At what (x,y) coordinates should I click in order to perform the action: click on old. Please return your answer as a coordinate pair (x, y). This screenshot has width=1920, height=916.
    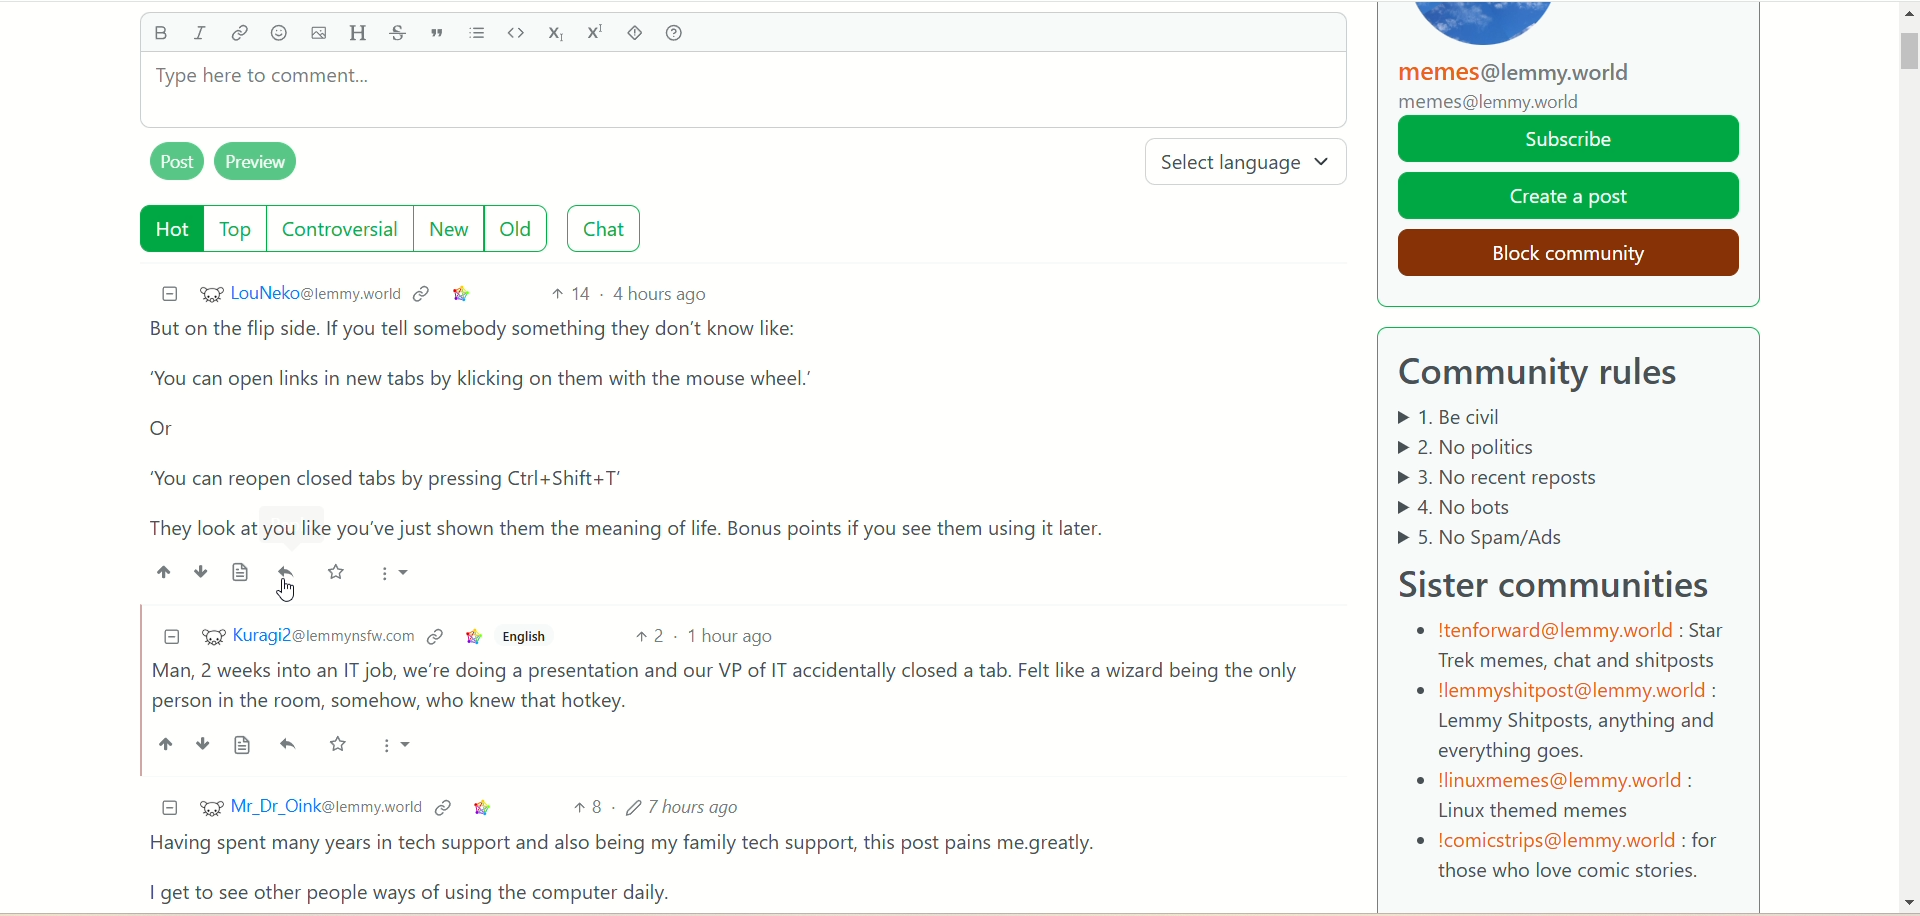
    Looking at the image, I should click on (525, 230).